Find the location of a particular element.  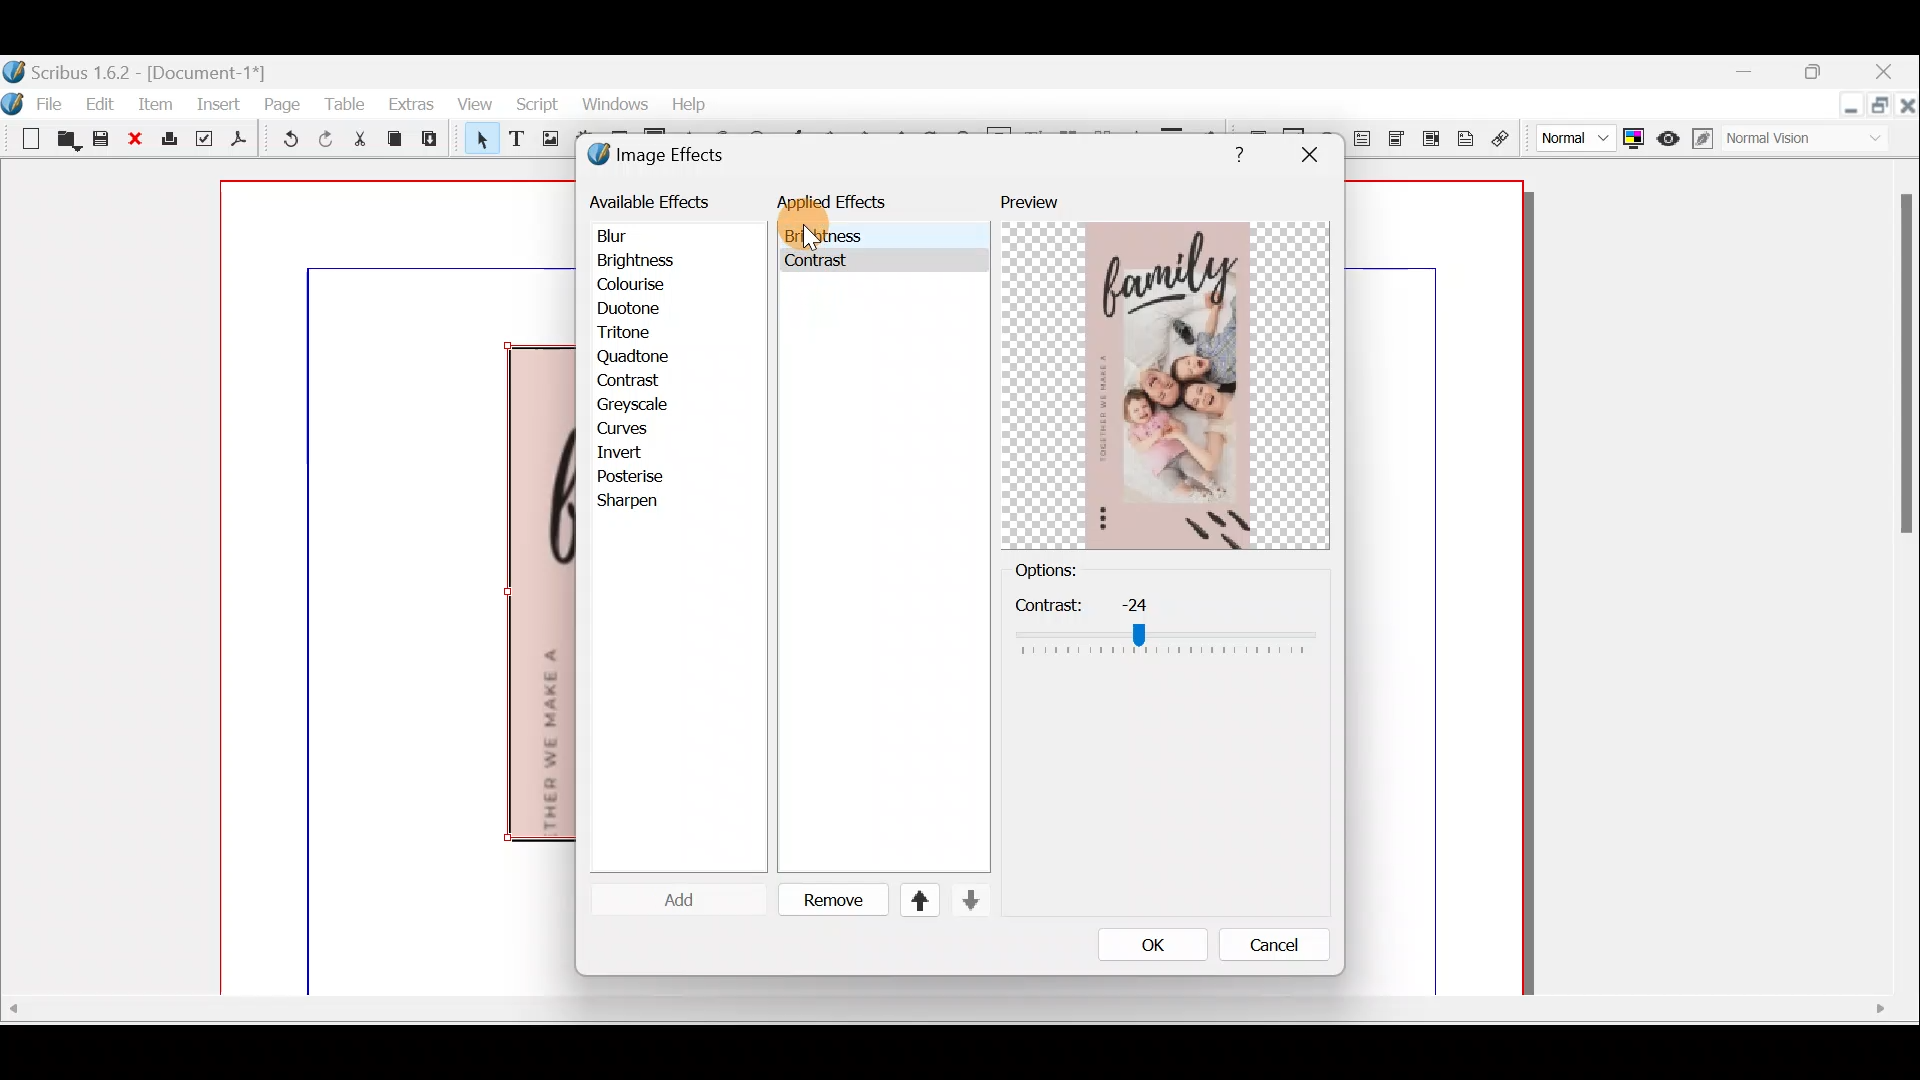

Image frame is located at coordinates (547, 141).